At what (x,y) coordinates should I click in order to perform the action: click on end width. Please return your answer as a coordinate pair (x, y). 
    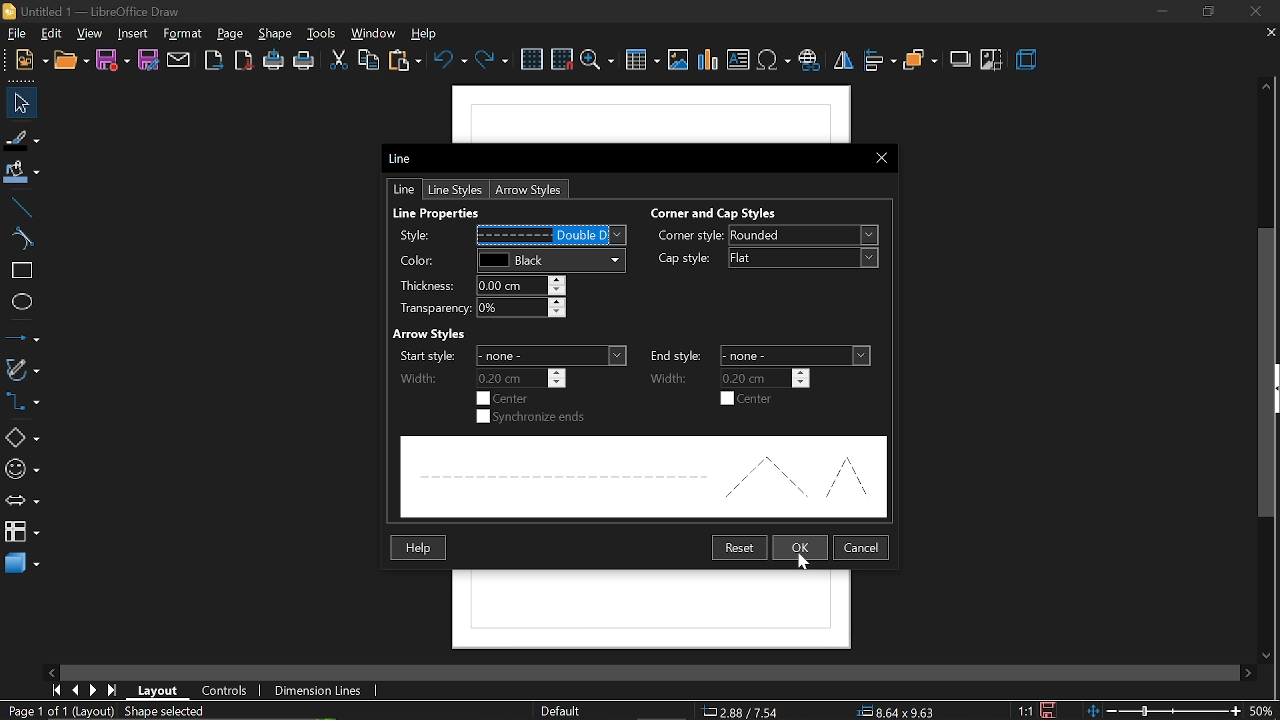
    Looking at the image, I should click on (726, 377).